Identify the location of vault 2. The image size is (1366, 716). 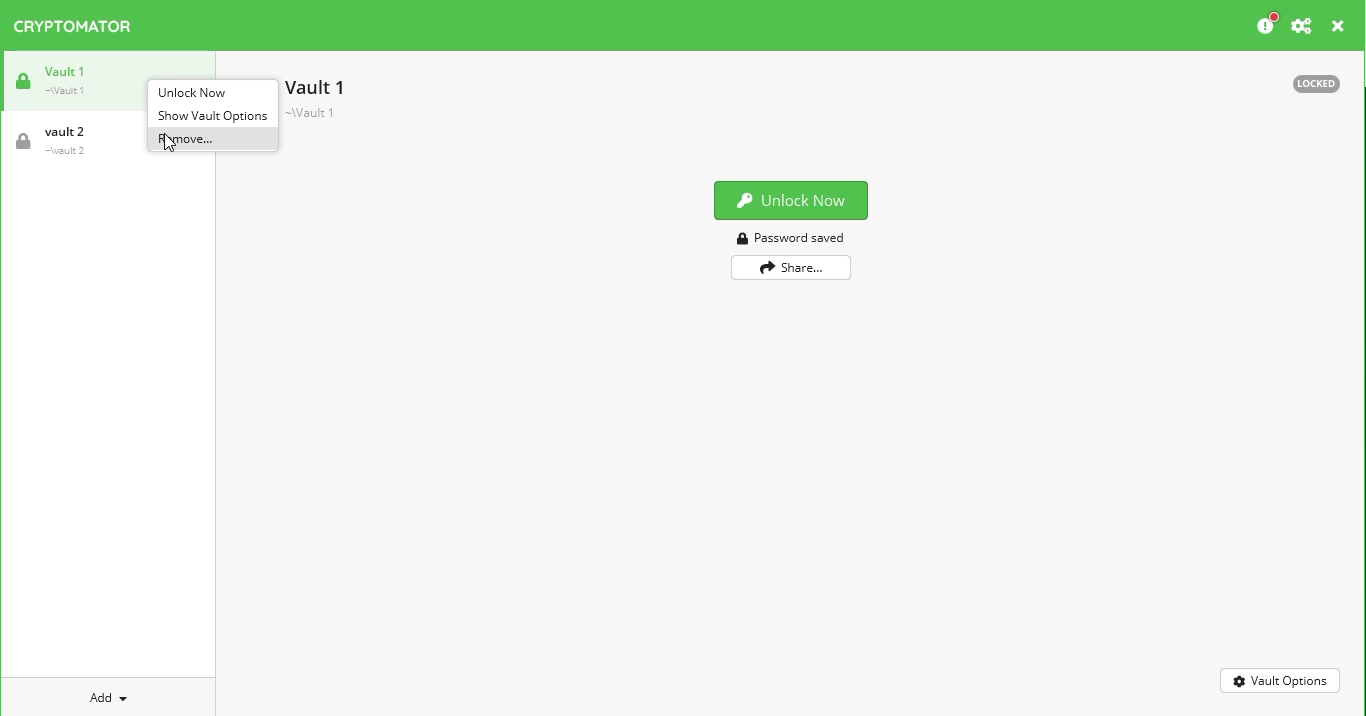
(58, 141).